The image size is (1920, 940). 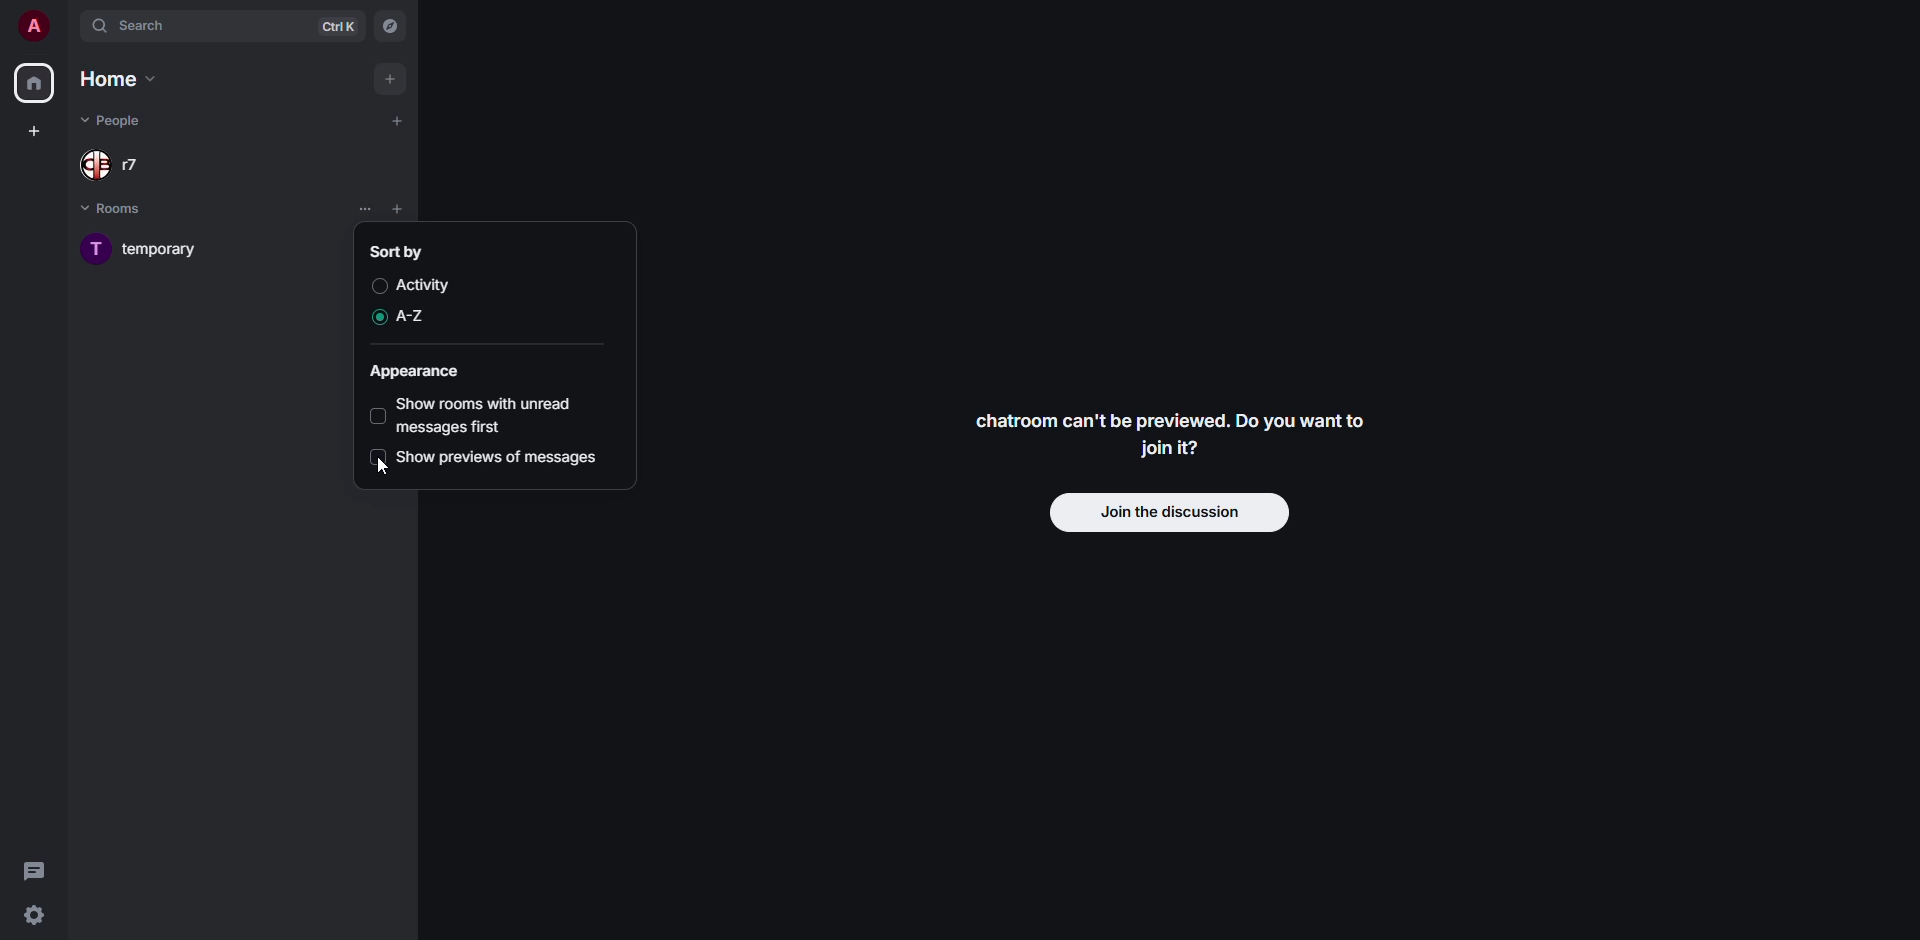 I want to click on disabled, so click(x=376, y=287).